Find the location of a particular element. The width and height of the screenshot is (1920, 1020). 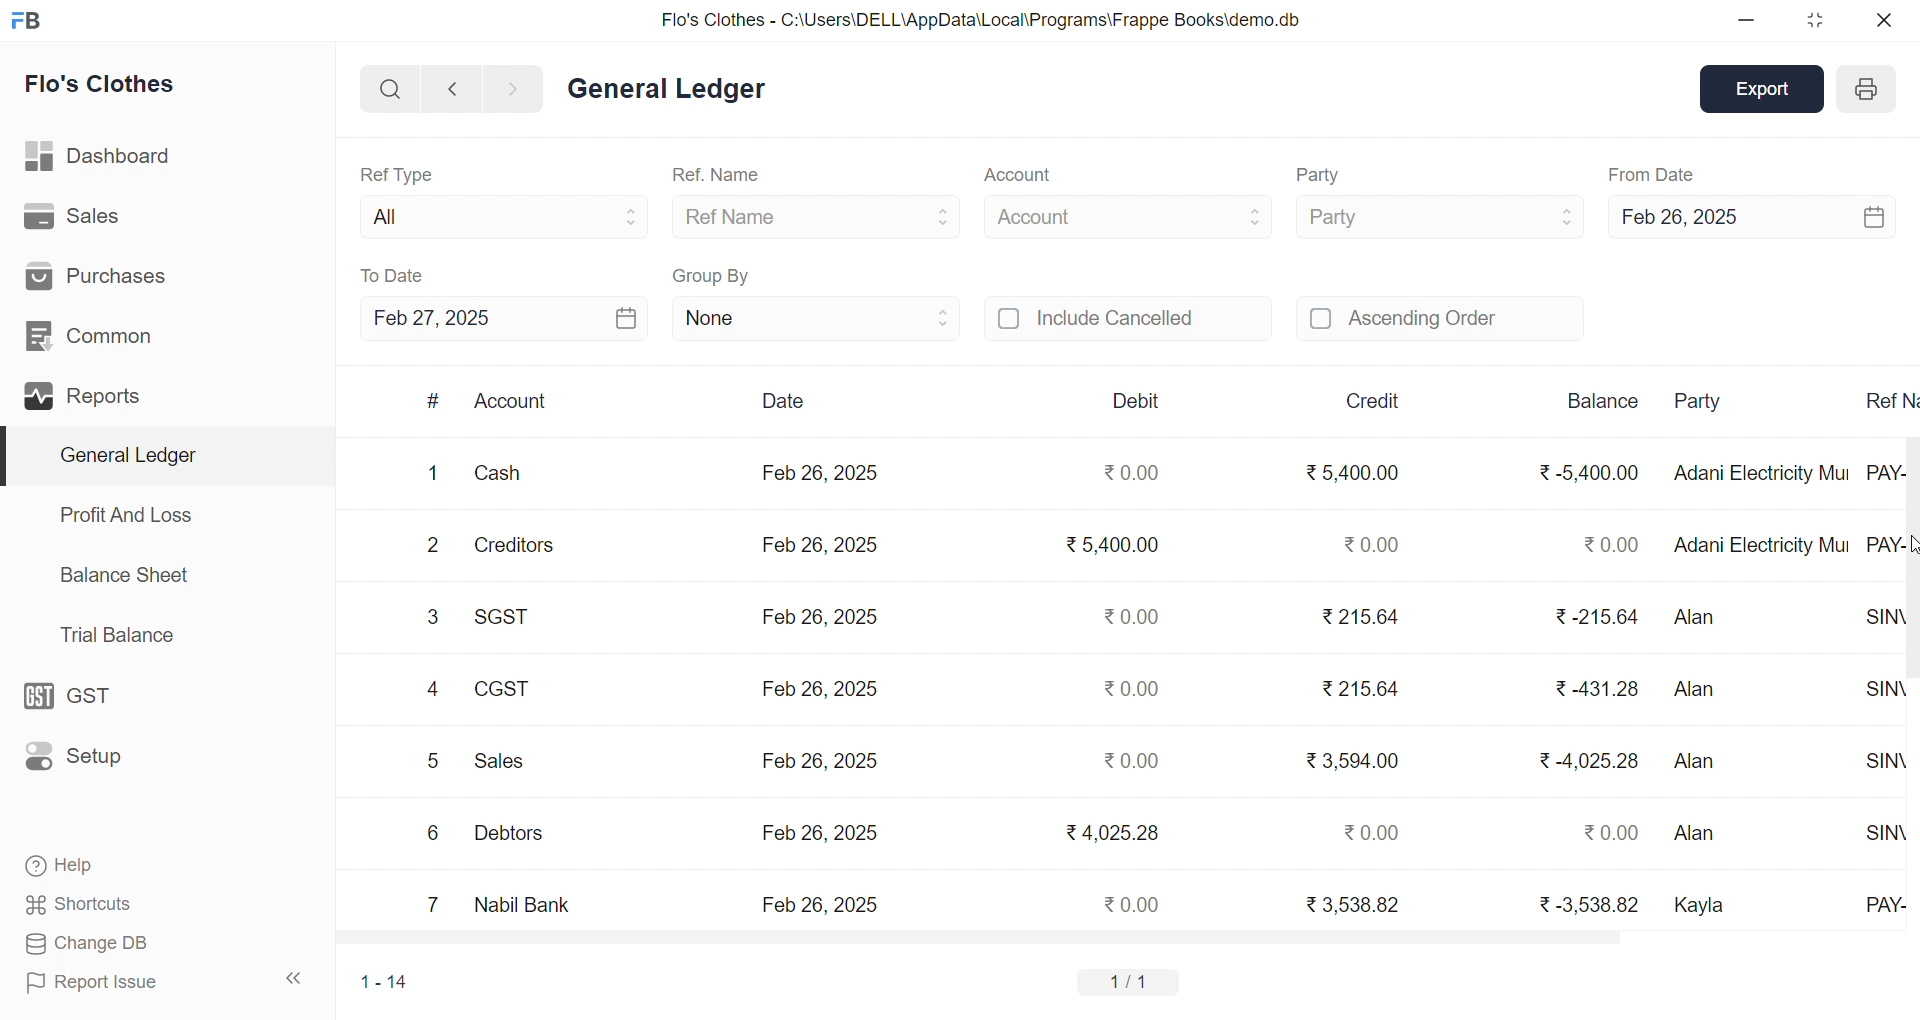

SINV- is located at coordinates (1872, 617).